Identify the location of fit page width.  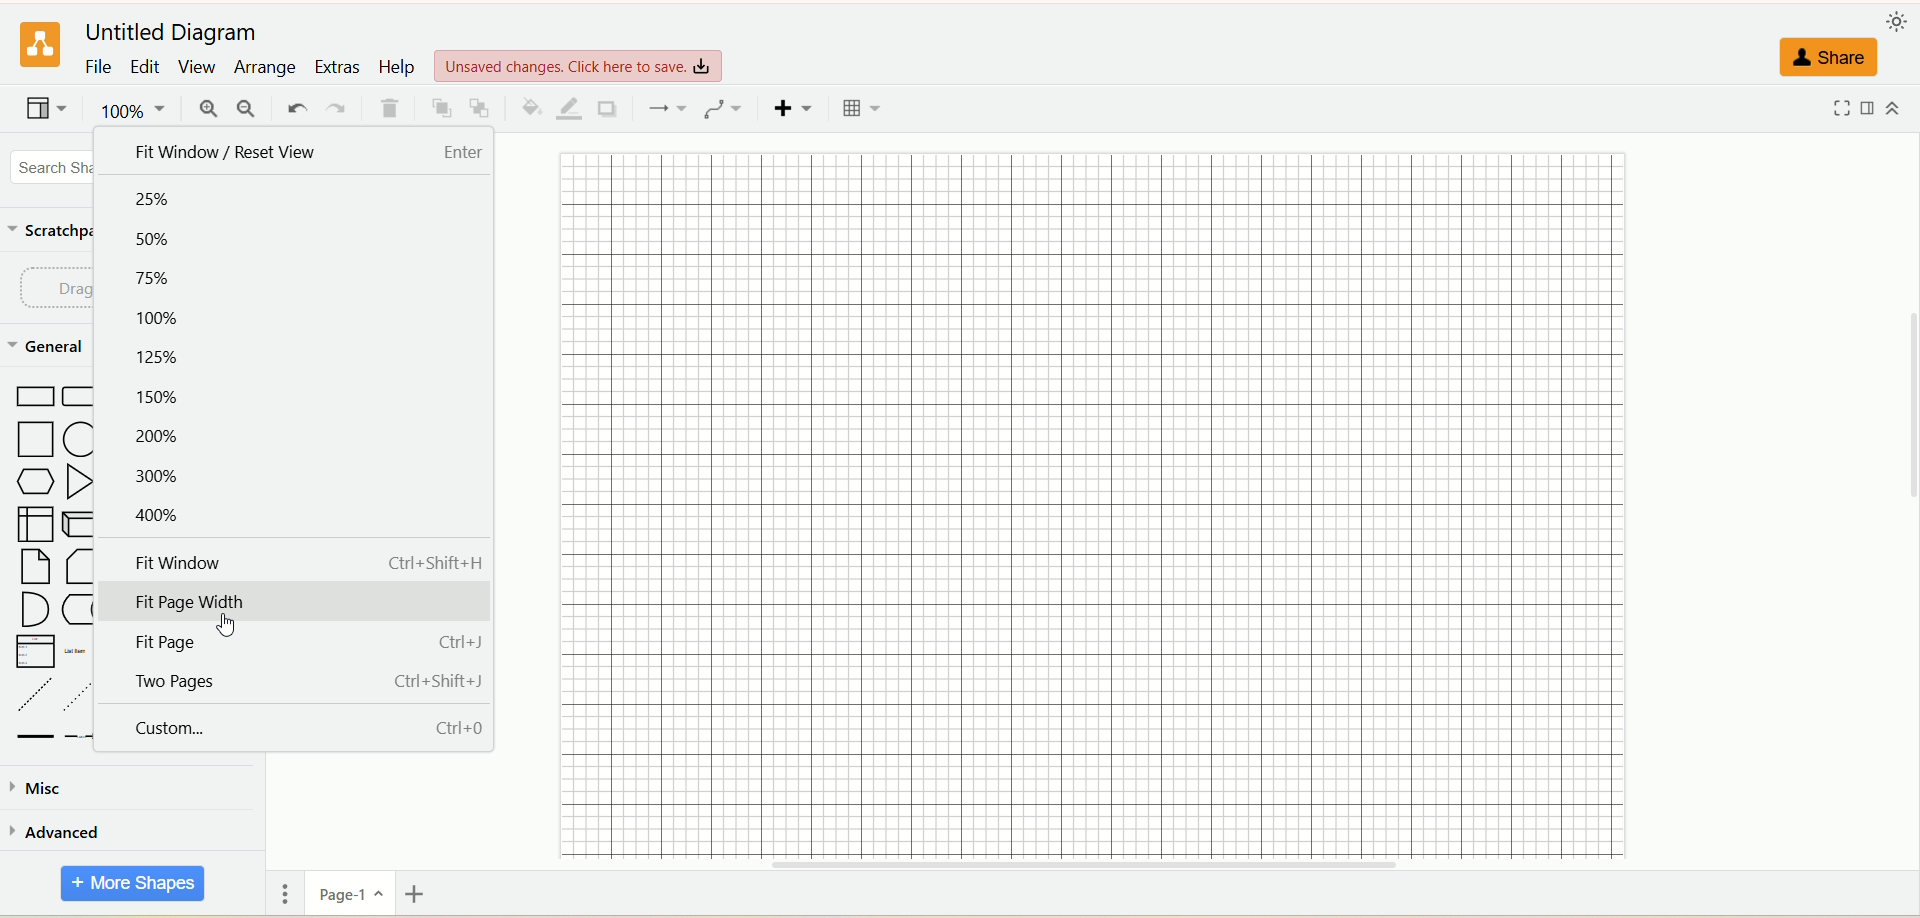
(299, 598).